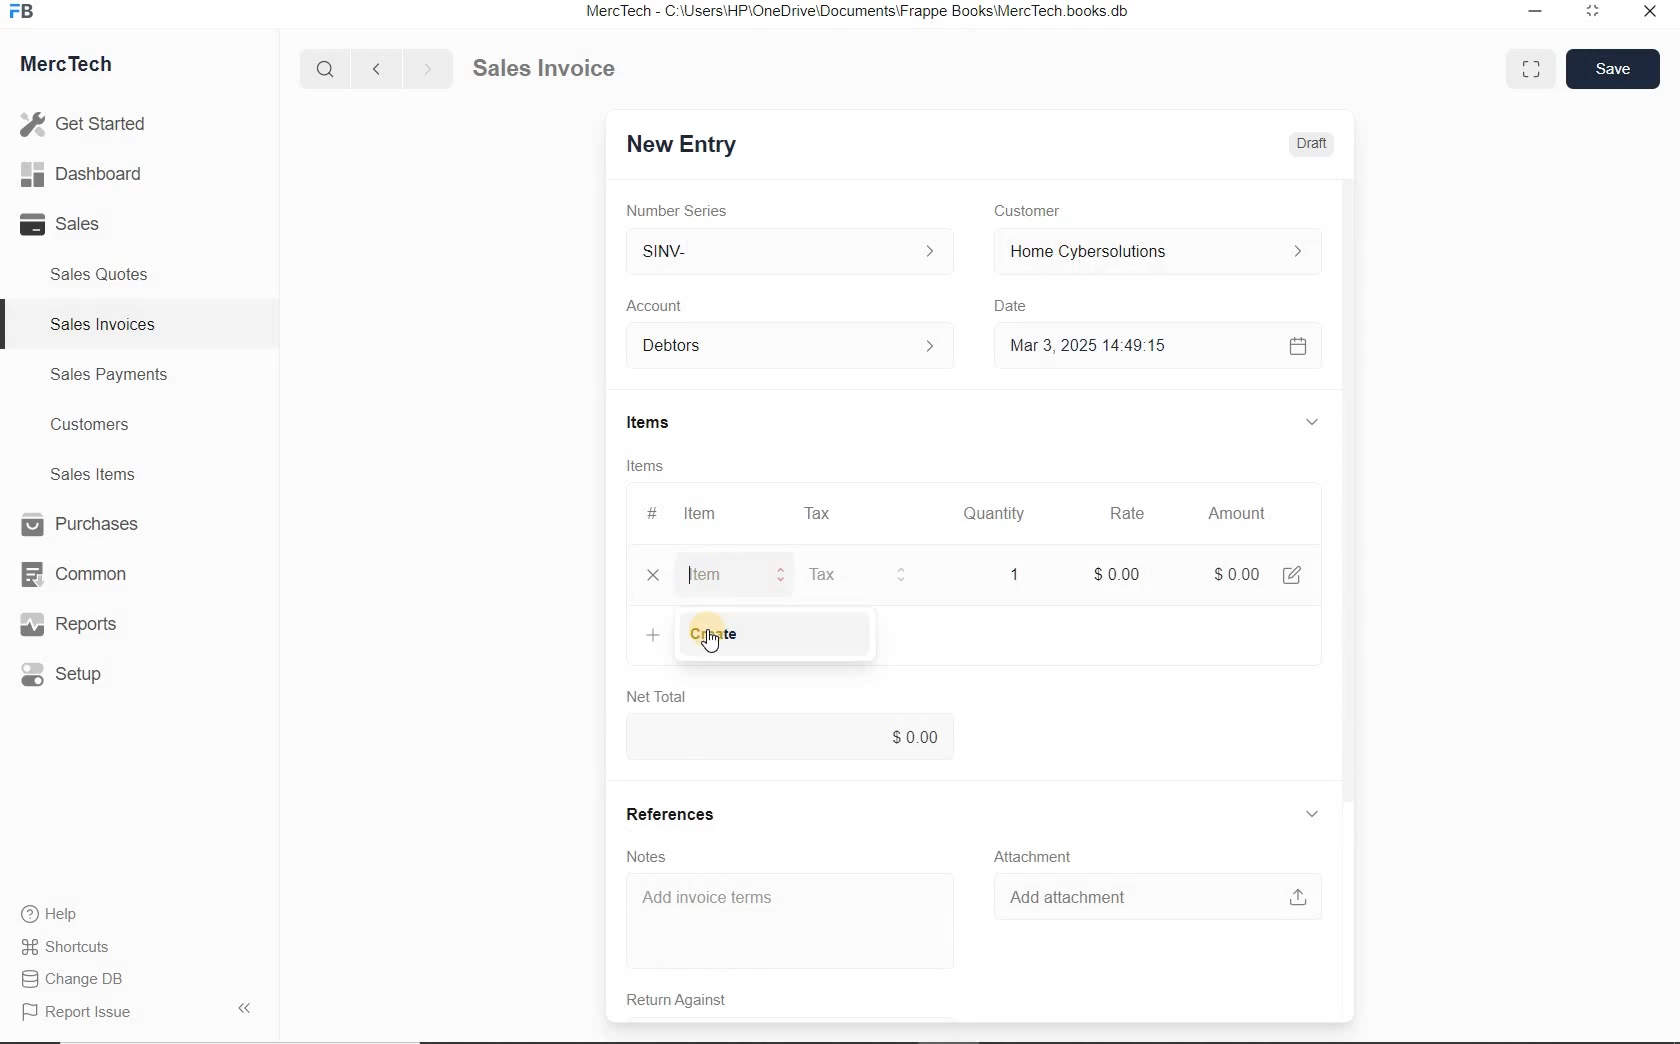 The image size is (1680, 1044). I want to click on Date, so click(1020, 306).